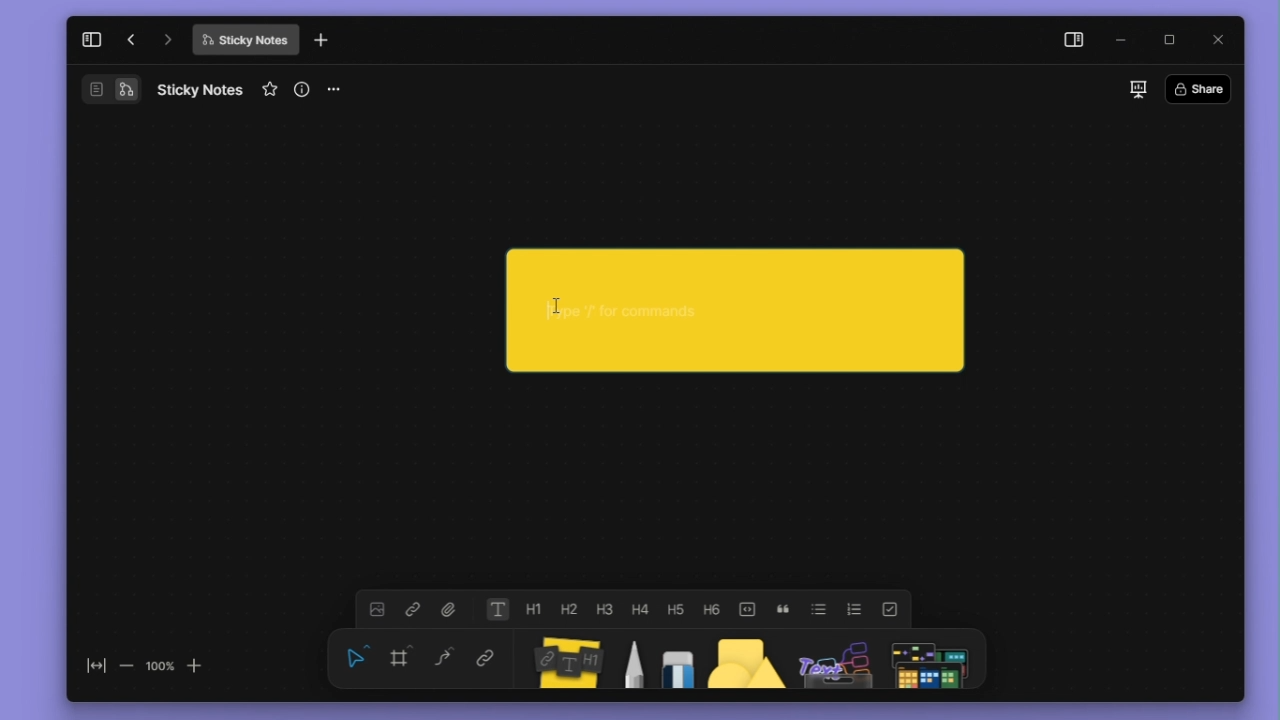  What do you see at coordinates (491, 658) in the screenshot?
I see `link` at bounding box center [491, 658].